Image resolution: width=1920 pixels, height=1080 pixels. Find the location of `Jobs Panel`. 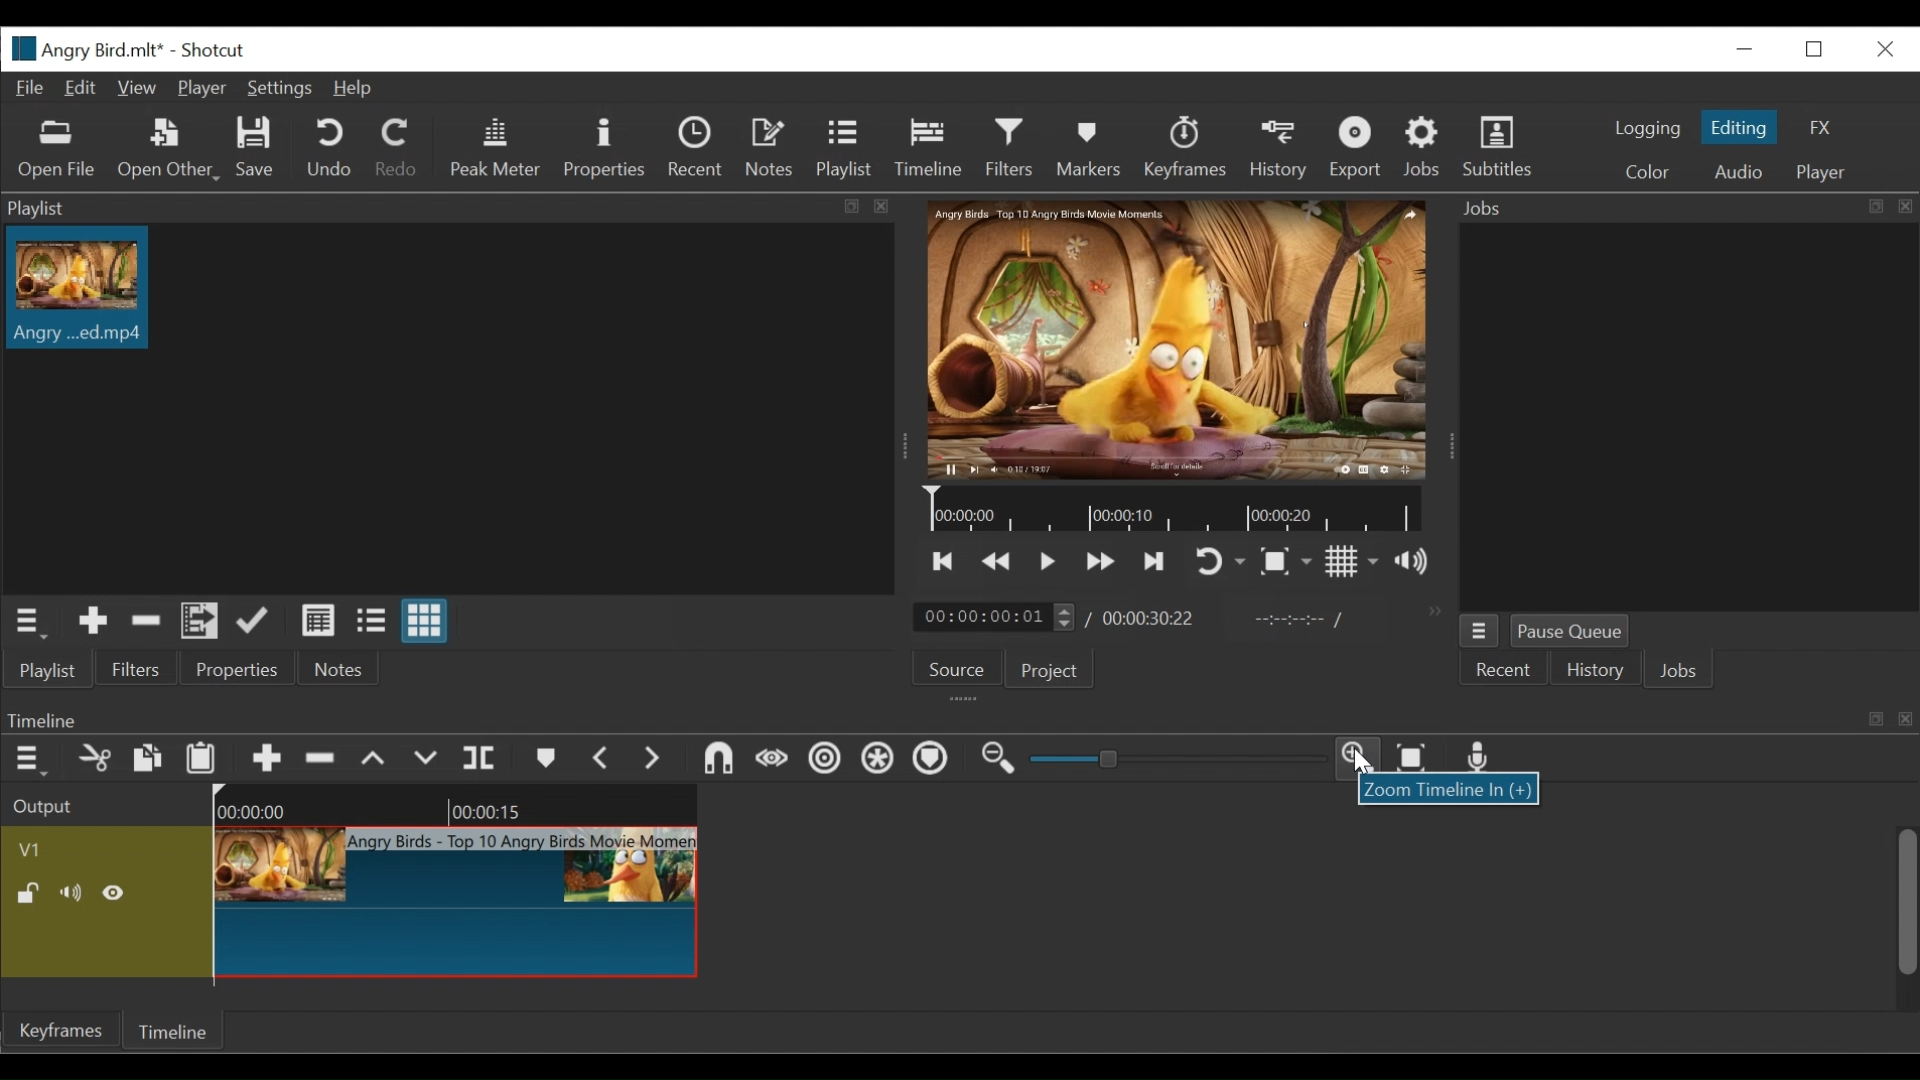

Jobs Panel is located at coordinates (1686, 417).